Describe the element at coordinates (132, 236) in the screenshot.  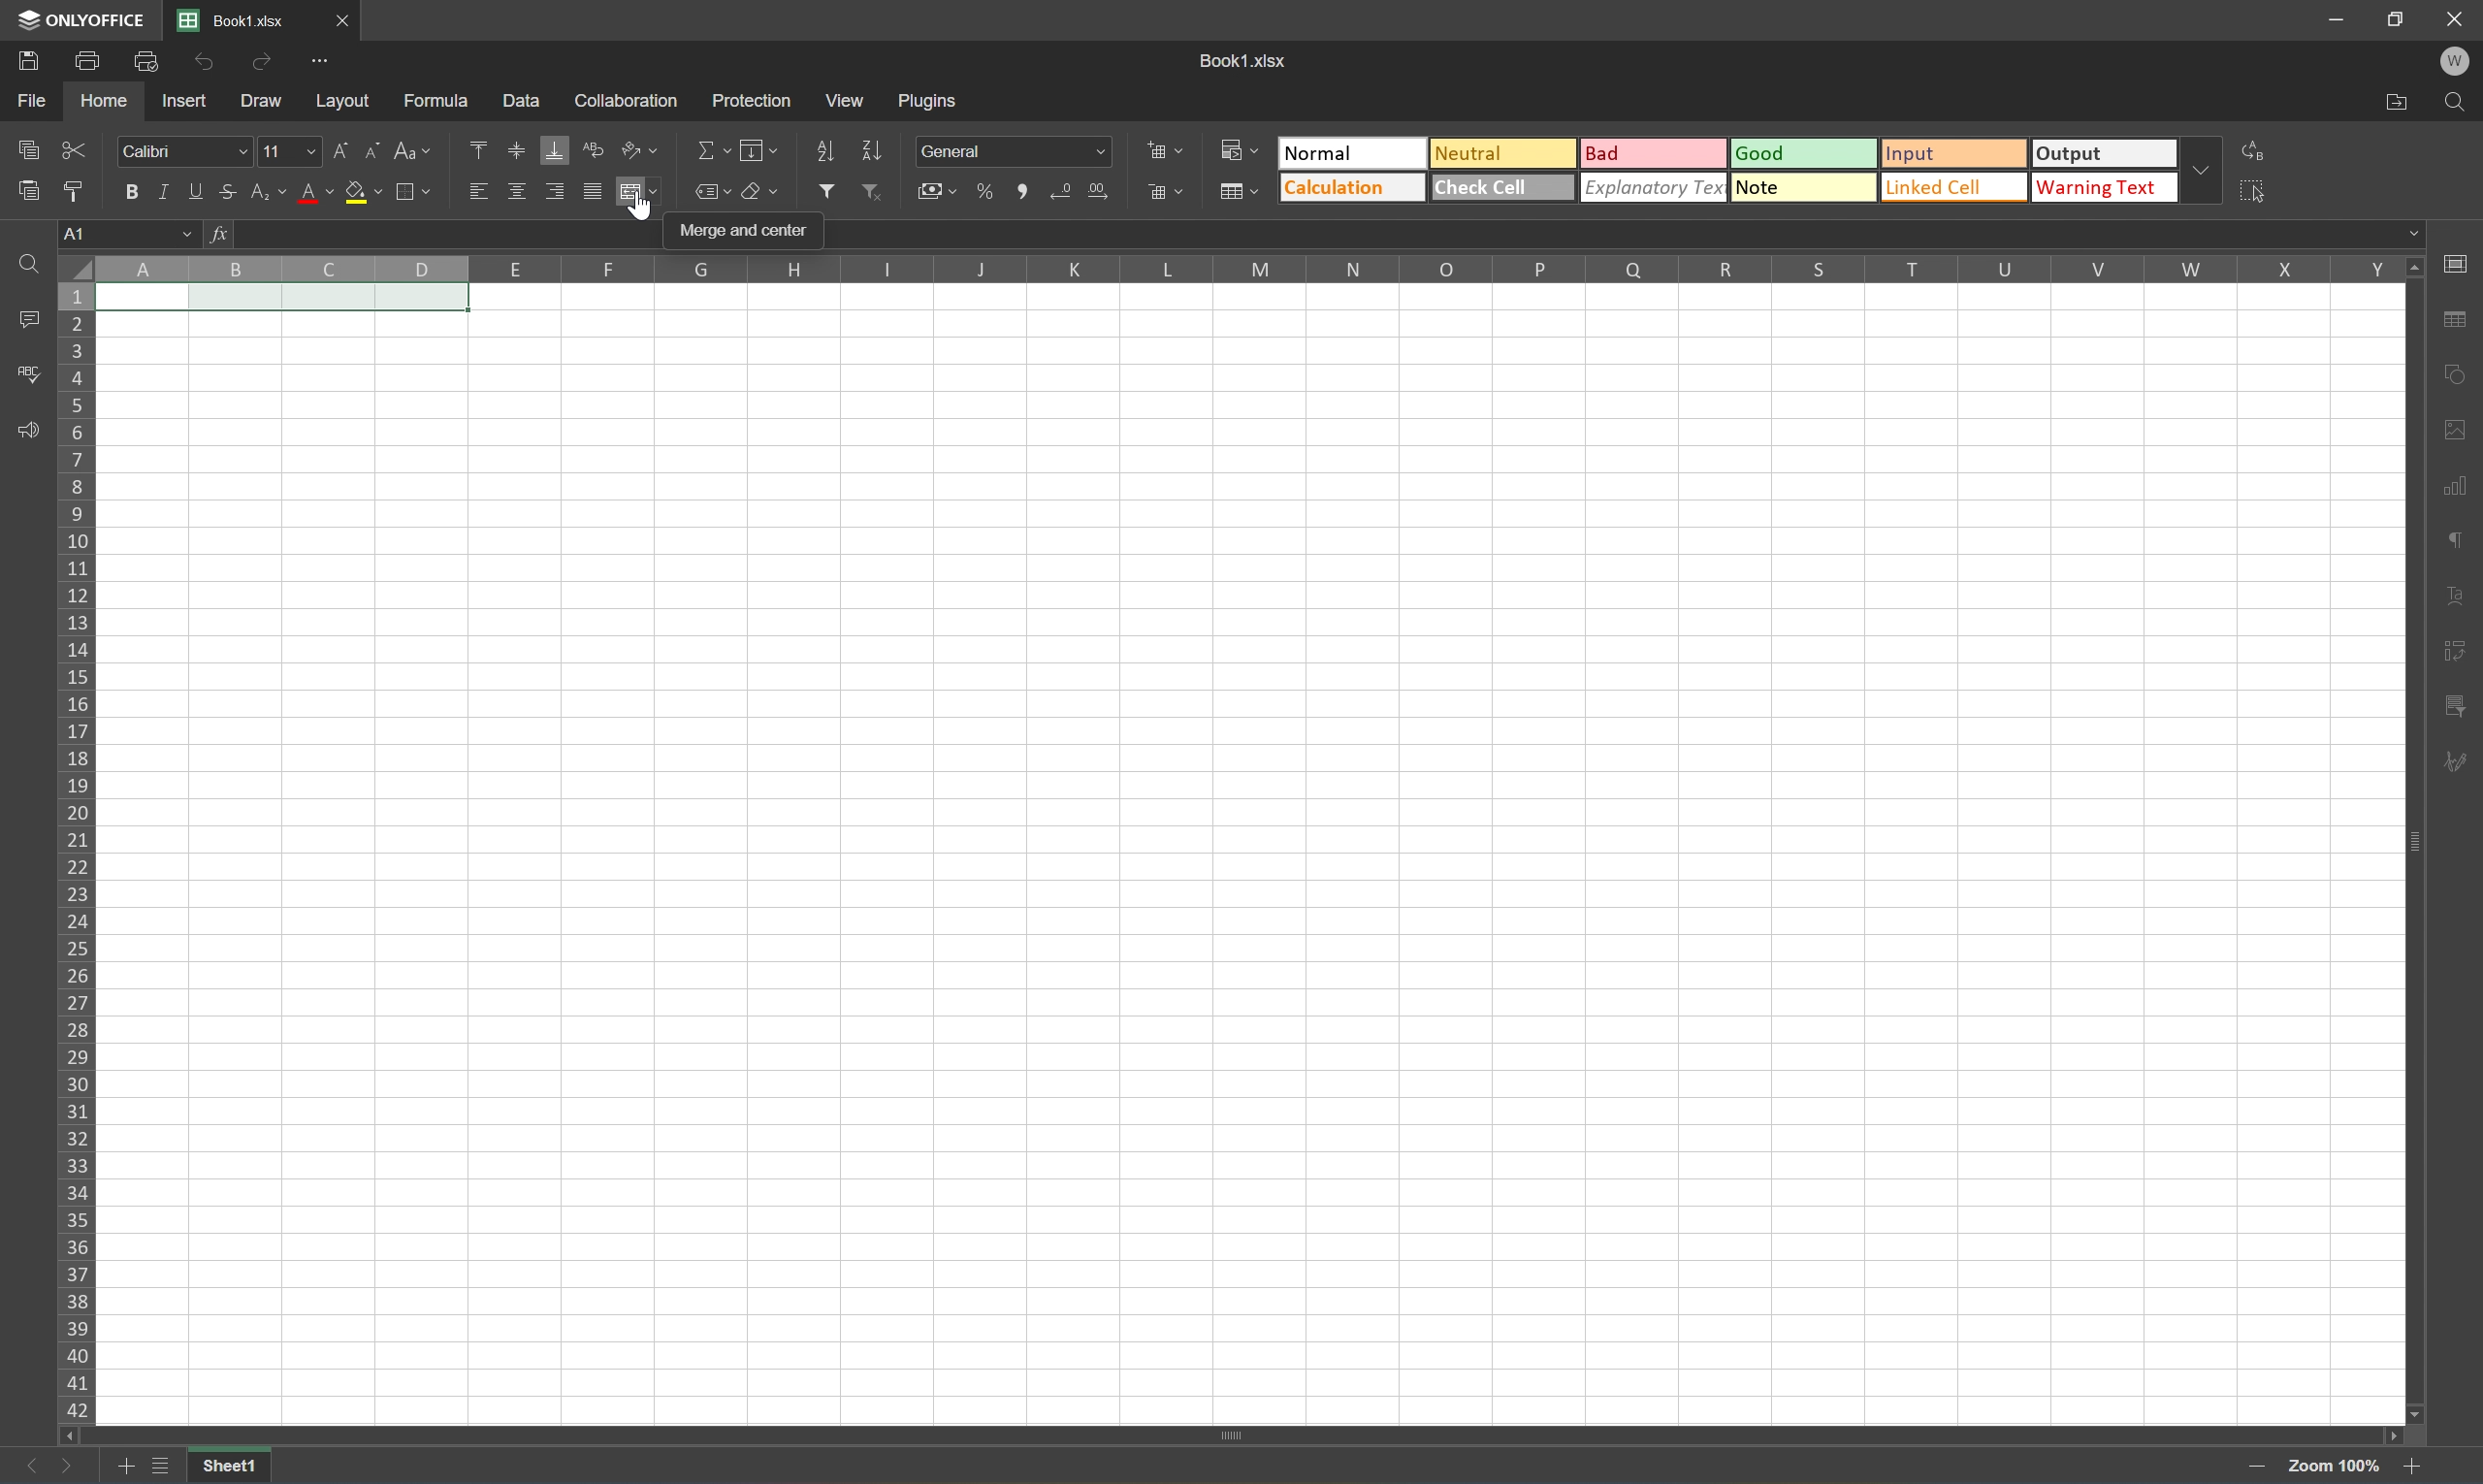
I see `1R×4C` at that location.